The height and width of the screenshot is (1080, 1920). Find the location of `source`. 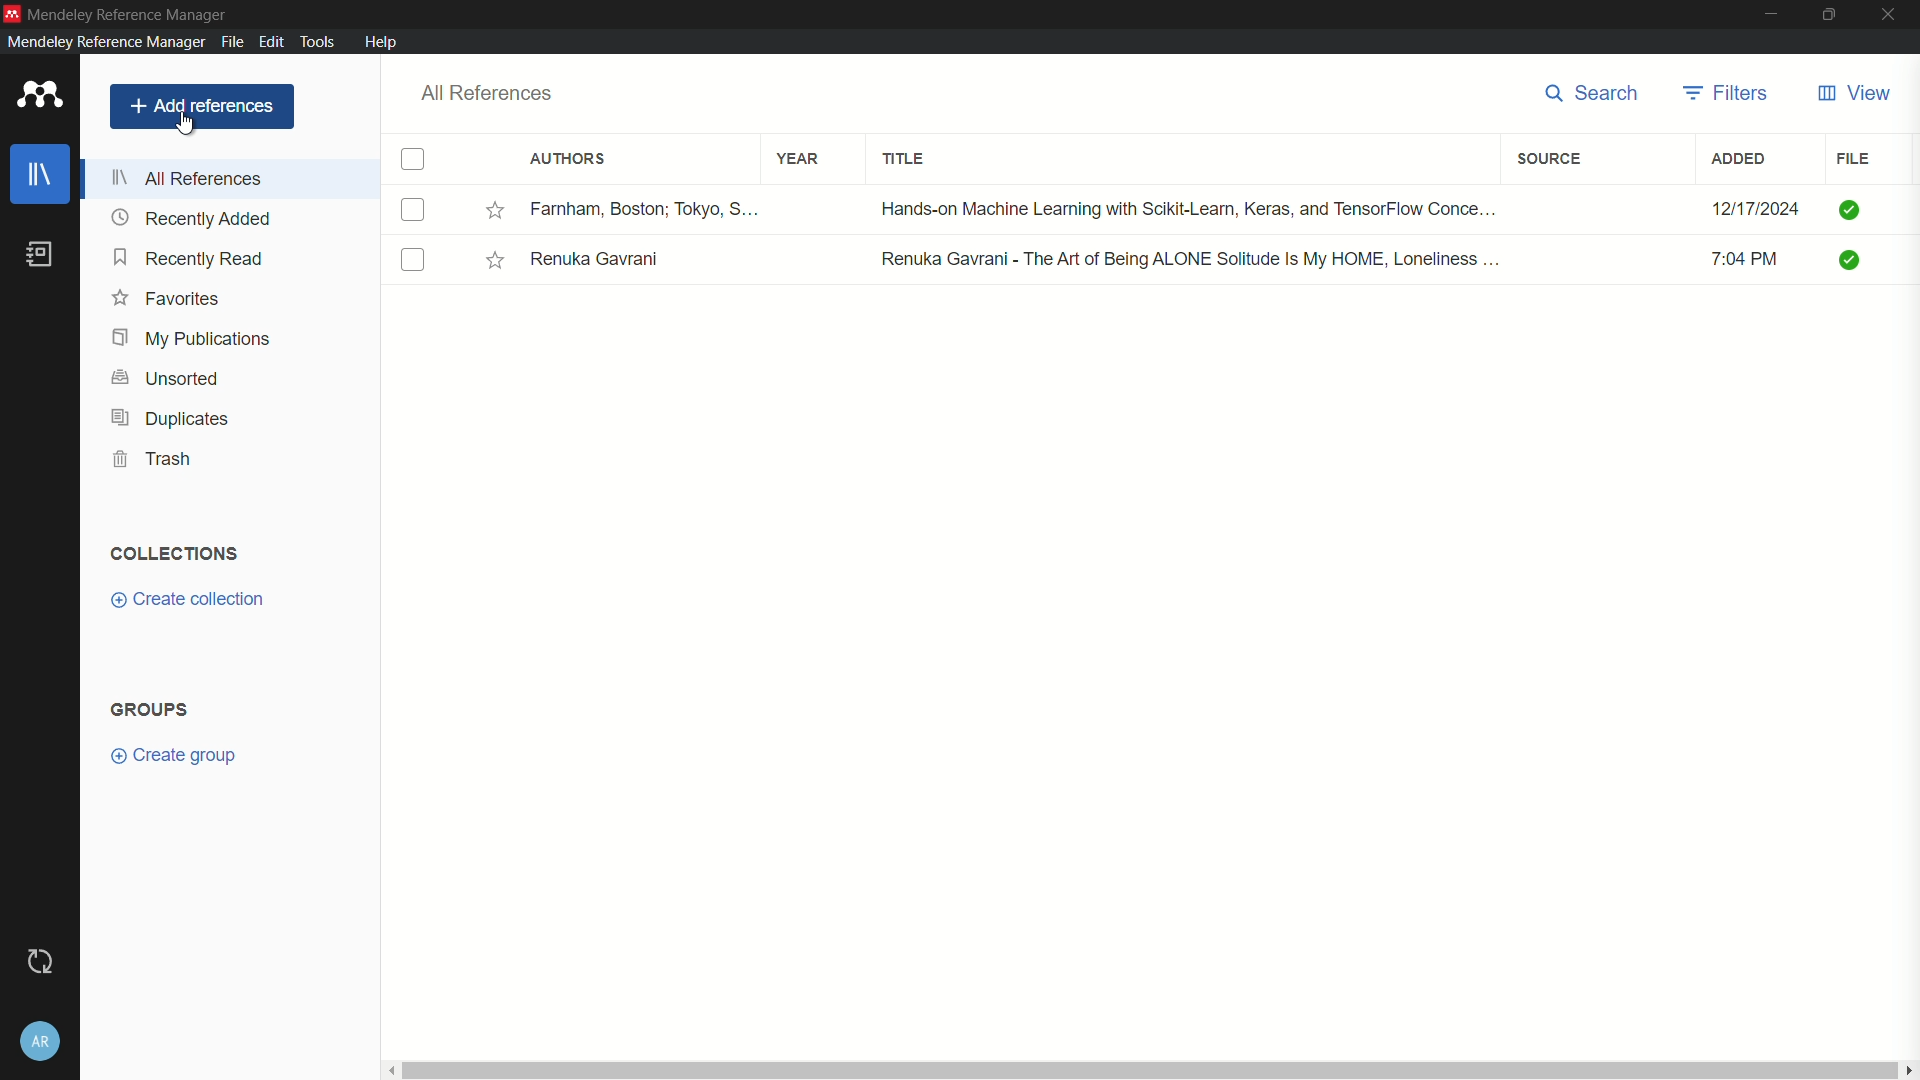

source is located at coordinates (1553, 159).